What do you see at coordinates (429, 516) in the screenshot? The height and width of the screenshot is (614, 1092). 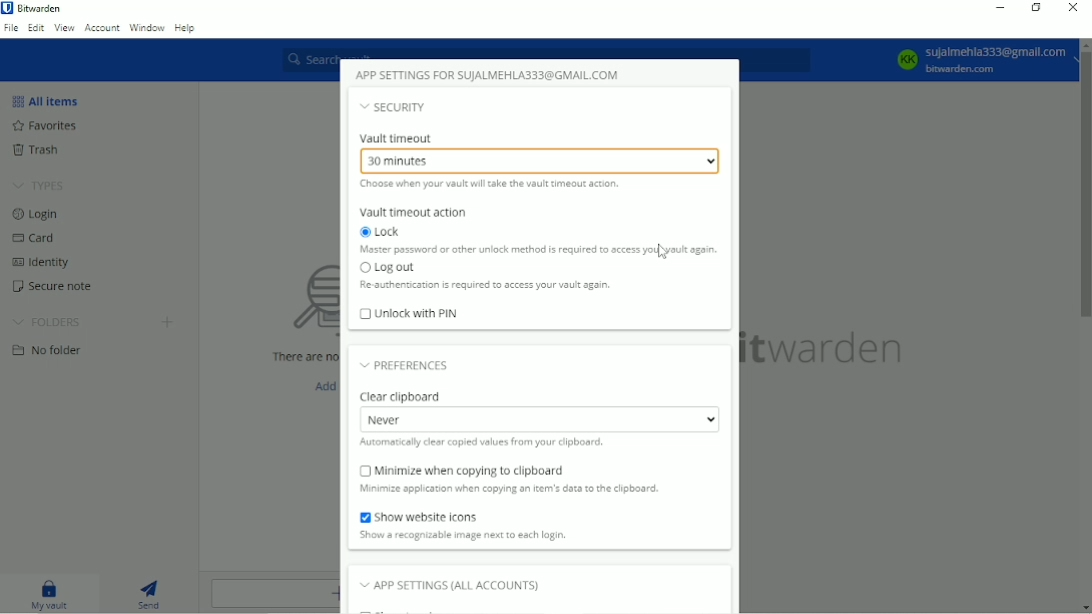 I see `Show website icons` at bounding box center [429, 516].